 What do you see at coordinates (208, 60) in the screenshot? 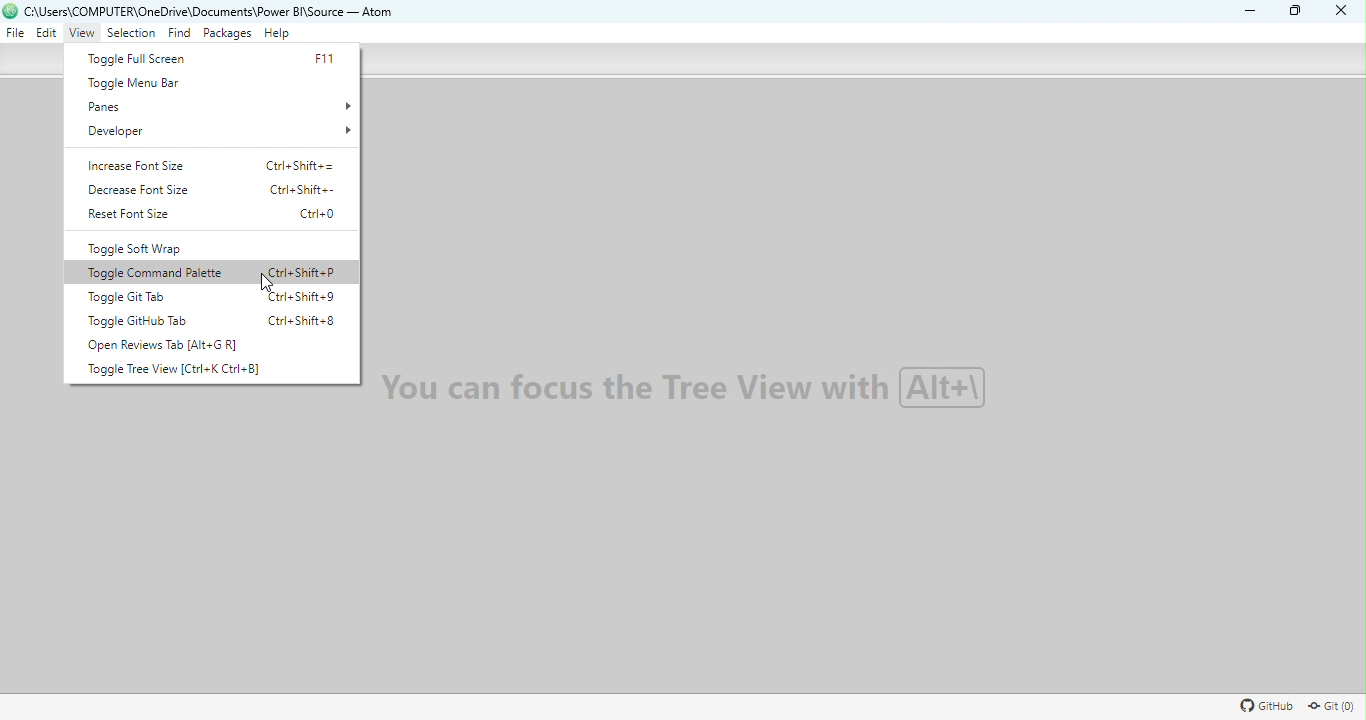
I see `Toggle full screen` at bounding box center [208, 60].